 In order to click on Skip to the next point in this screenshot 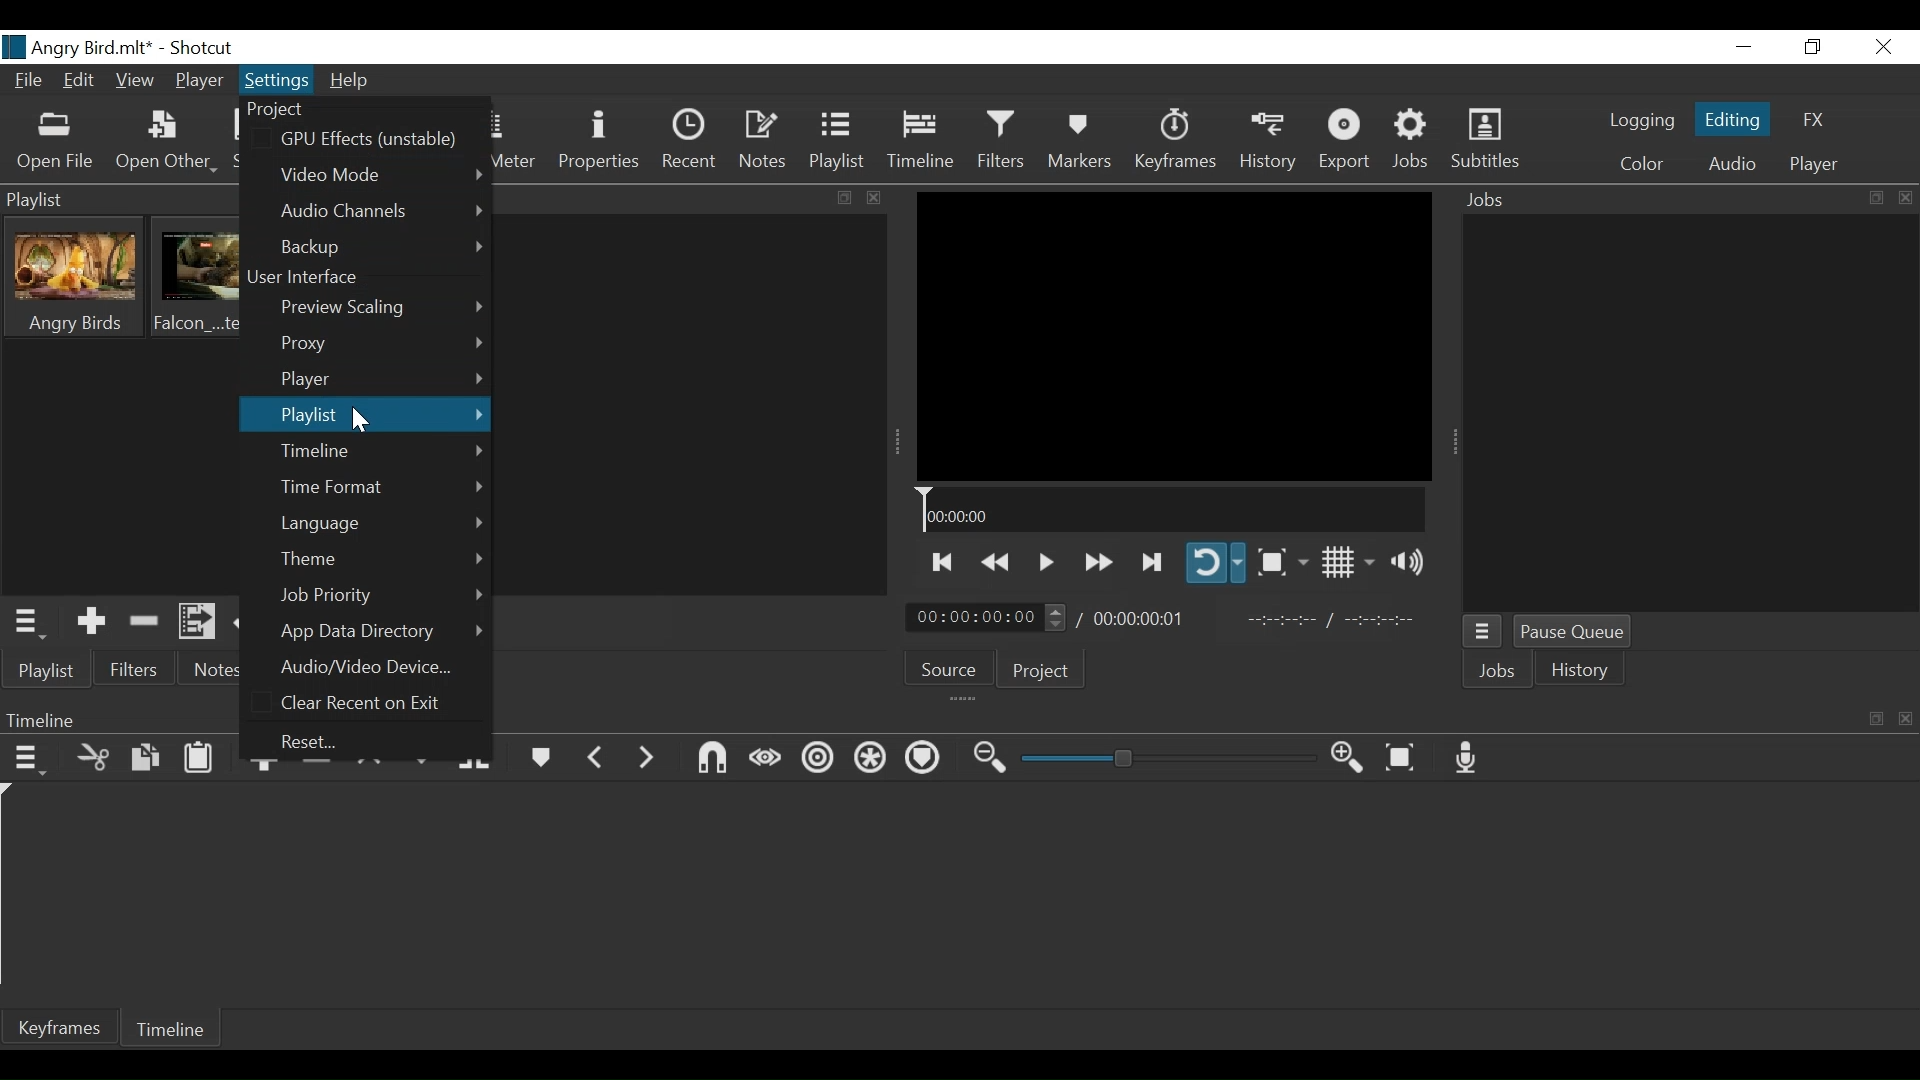, I will do `click(941, 563)`.